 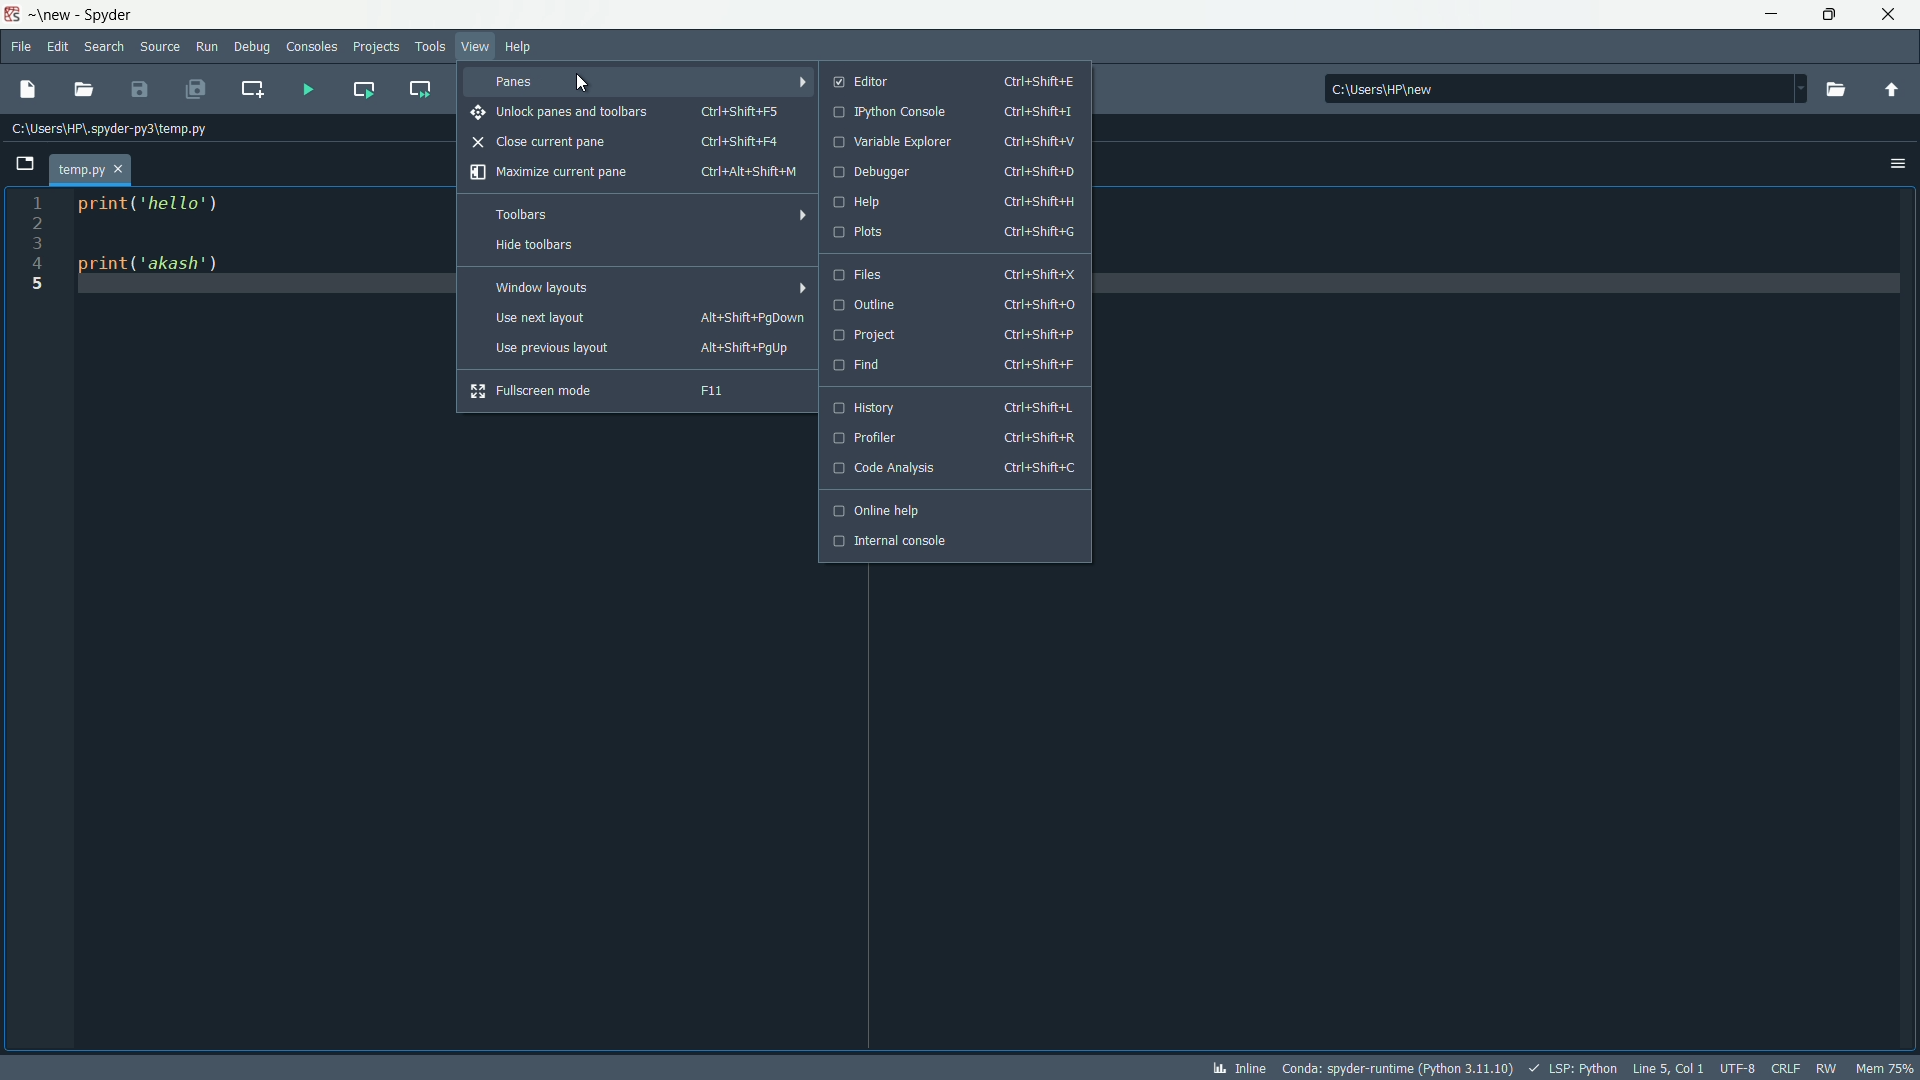 What do you see at coordinates (363, 87) in the screenshot?
I see `run current cell` at bounding box center [363, 87].